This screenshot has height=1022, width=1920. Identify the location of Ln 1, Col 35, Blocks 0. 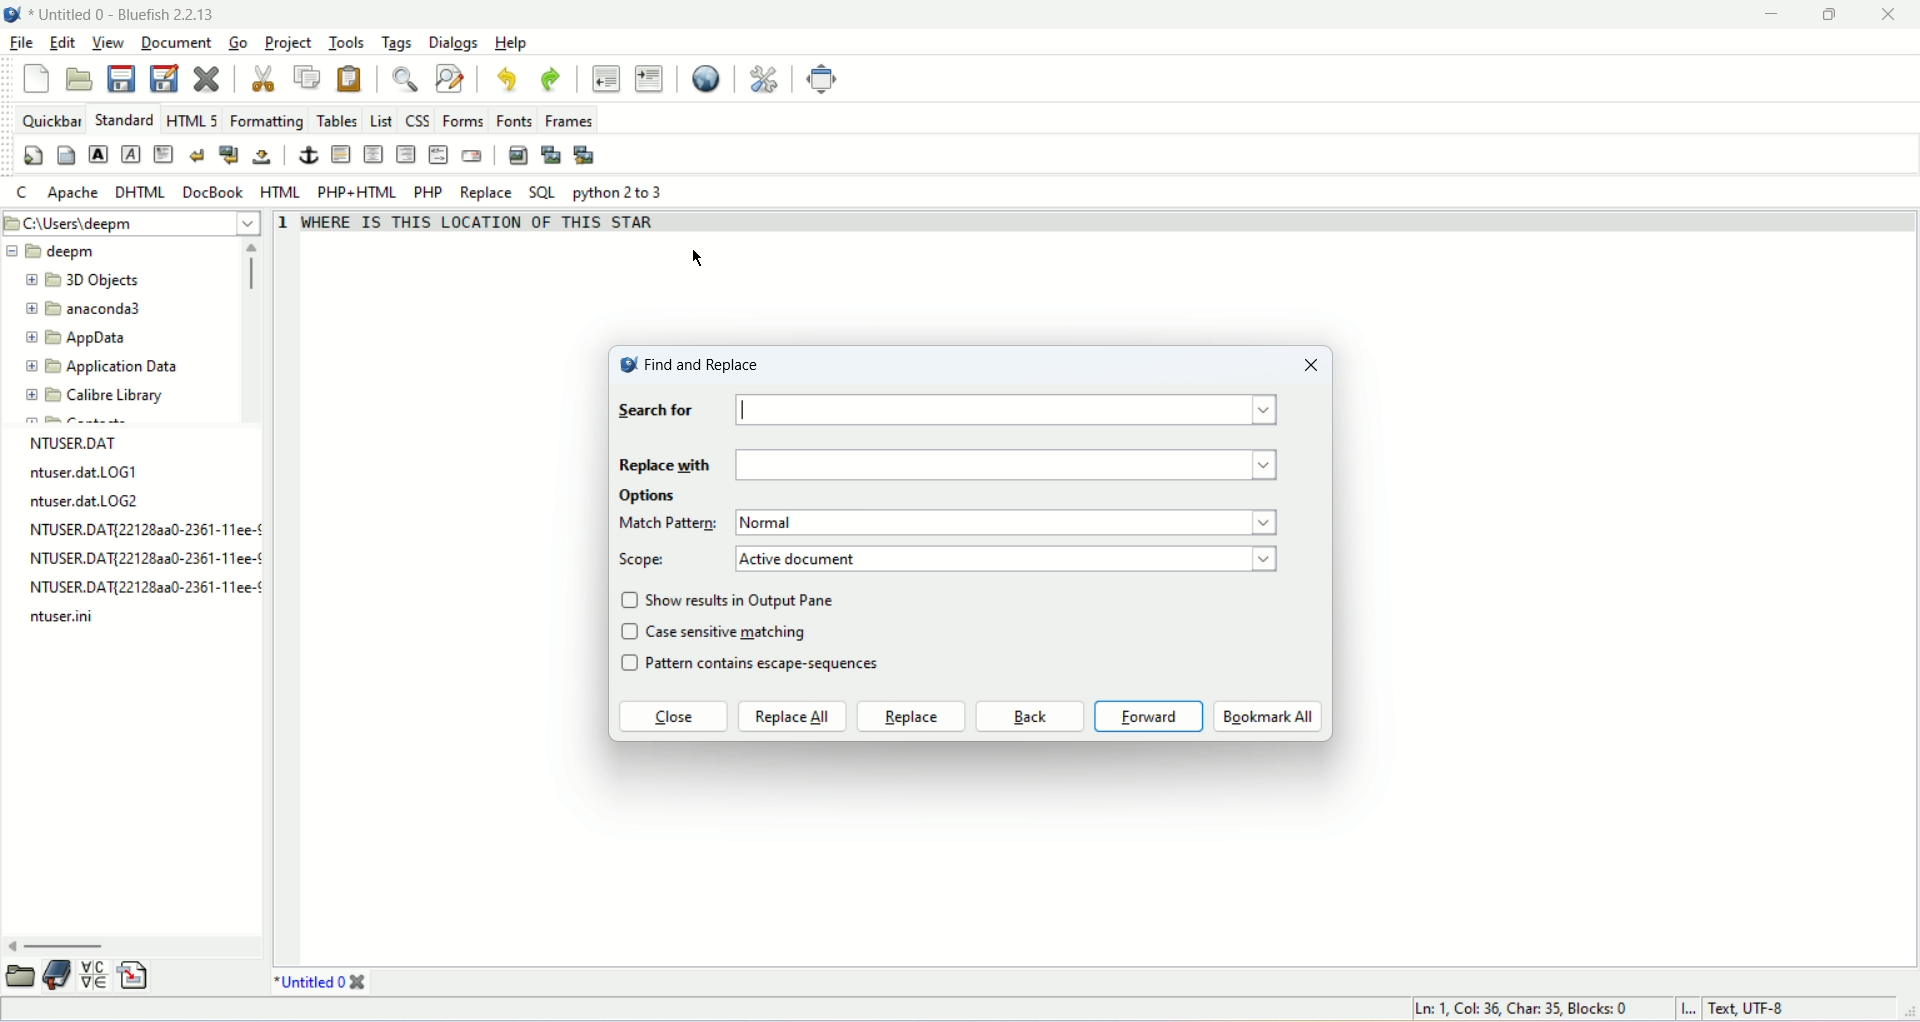
(1532, 1009).